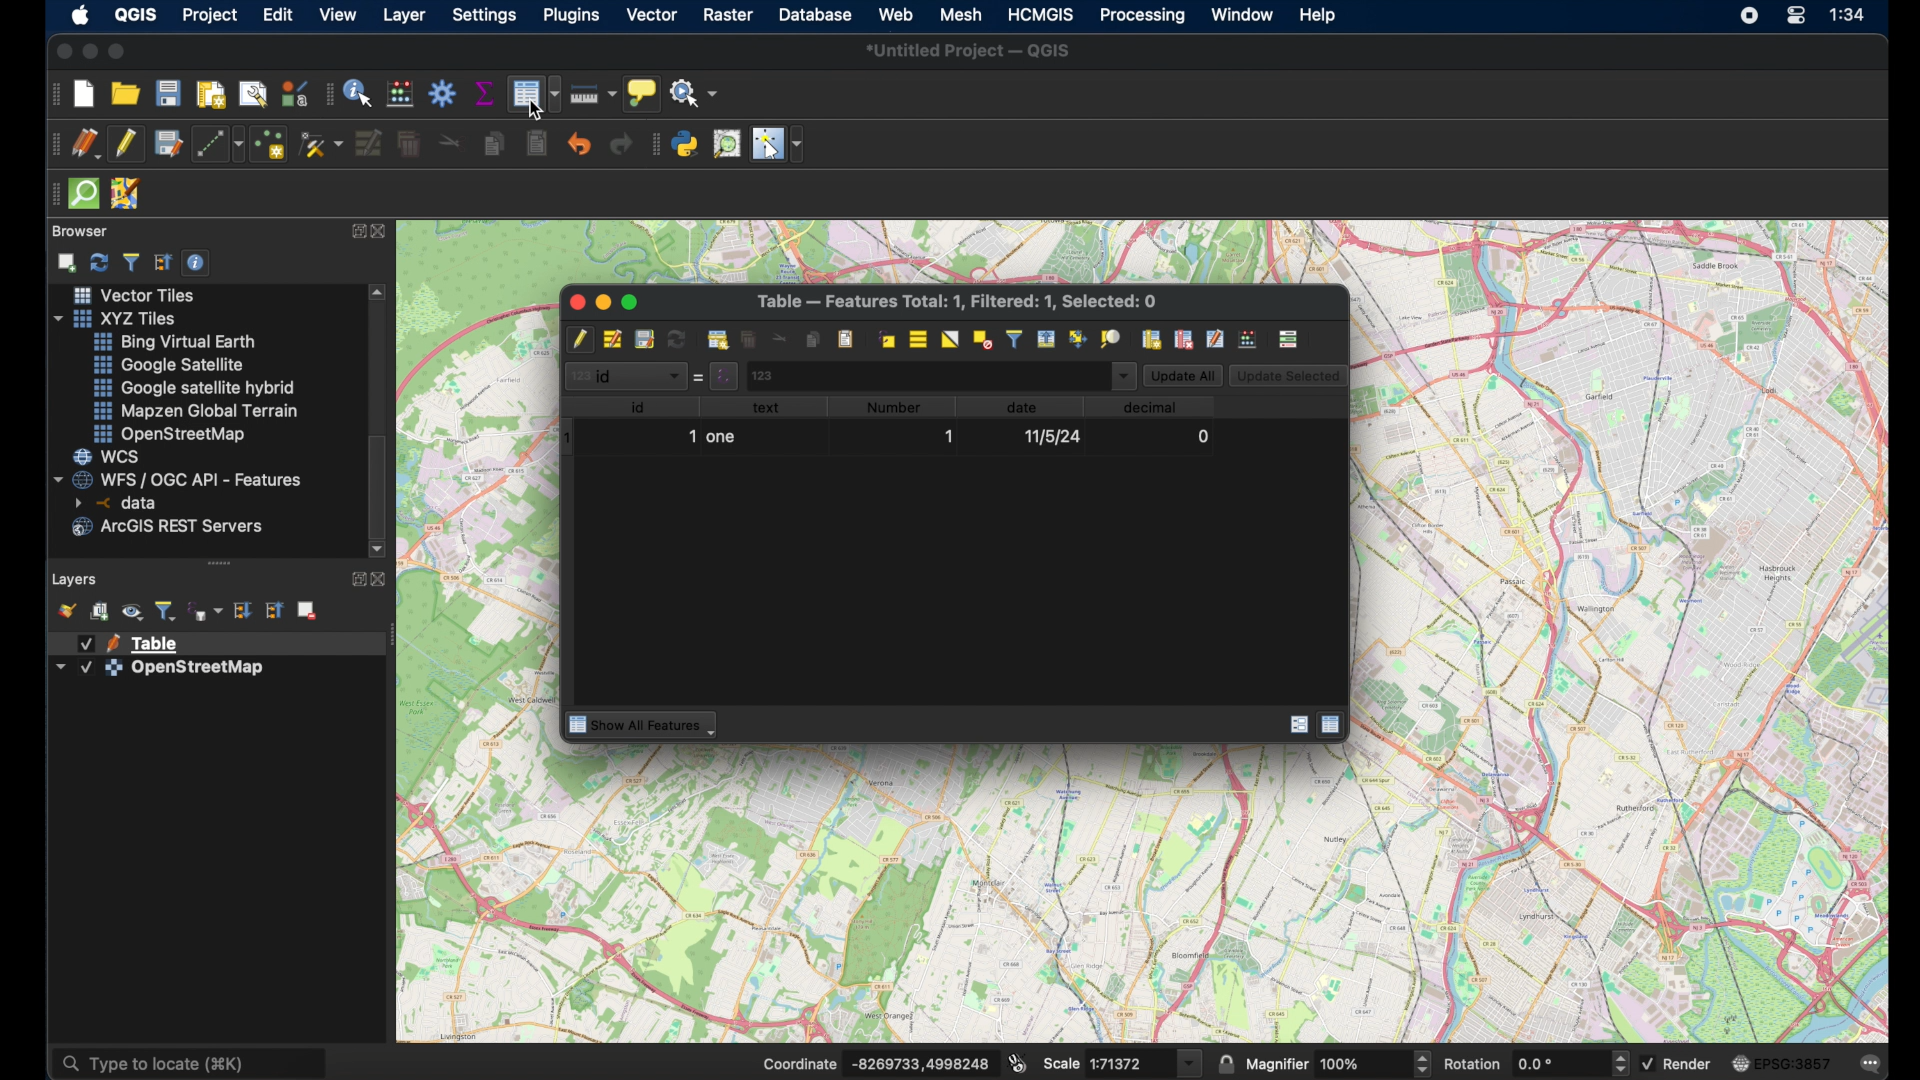 The image size is (1920, 1080). What do you see at coordinates (166, 142) in the screenshot?
I see `save edits ` at bounding box center [166, 142].